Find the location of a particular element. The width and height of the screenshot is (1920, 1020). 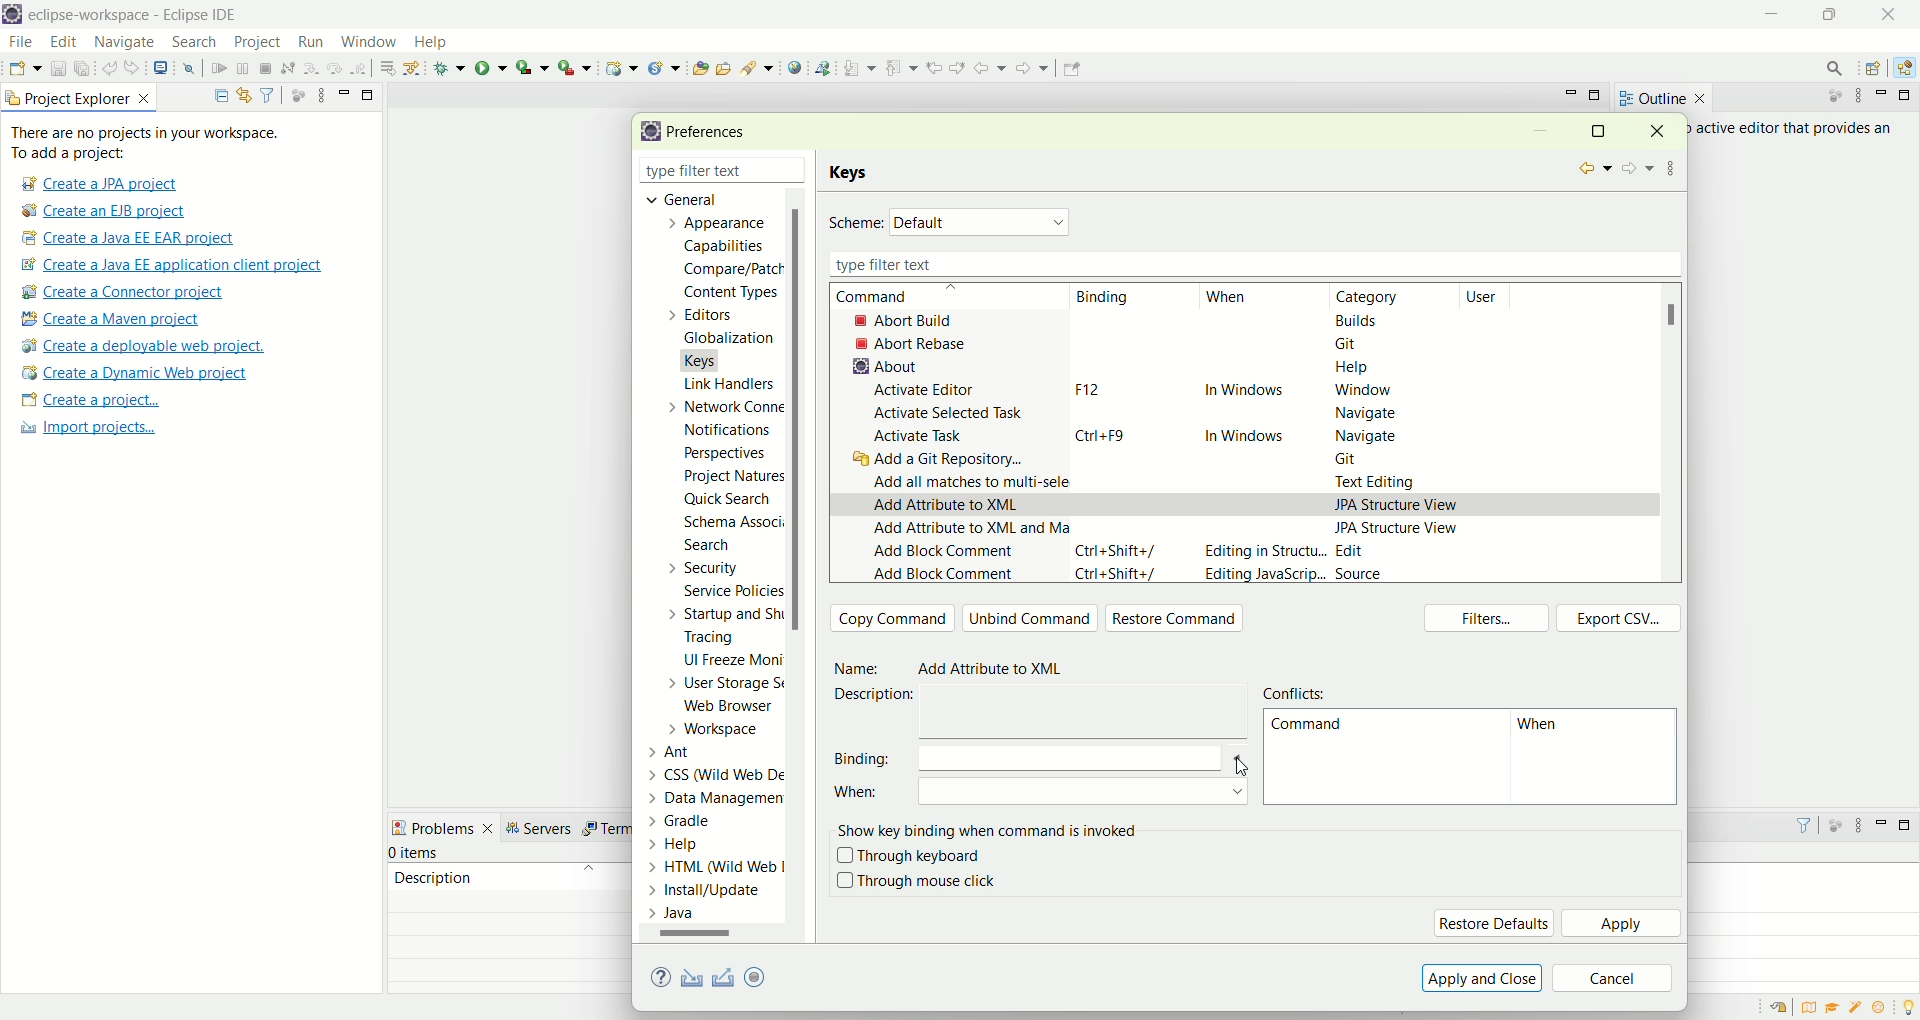

open a terminal is located at coordinates (159, 68).